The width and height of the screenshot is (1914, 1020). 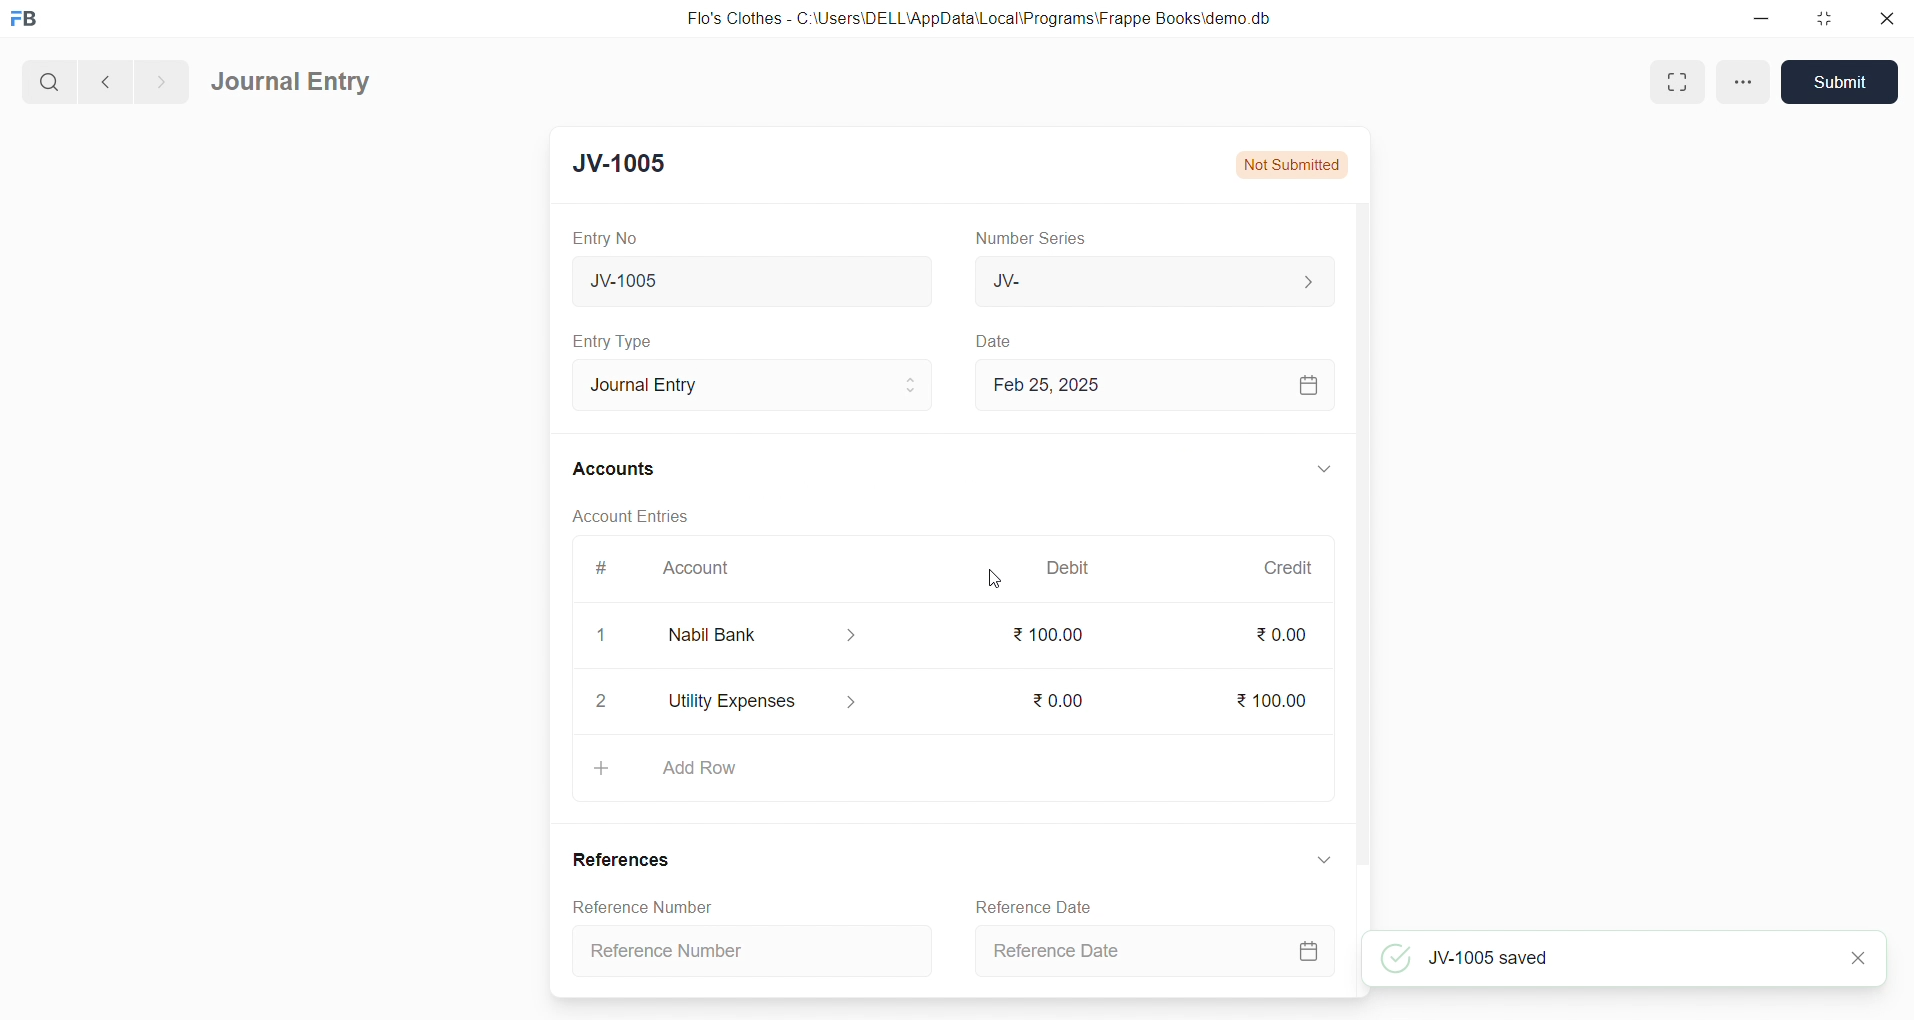 I want to click on Add Row, so click(x=950, y=768).